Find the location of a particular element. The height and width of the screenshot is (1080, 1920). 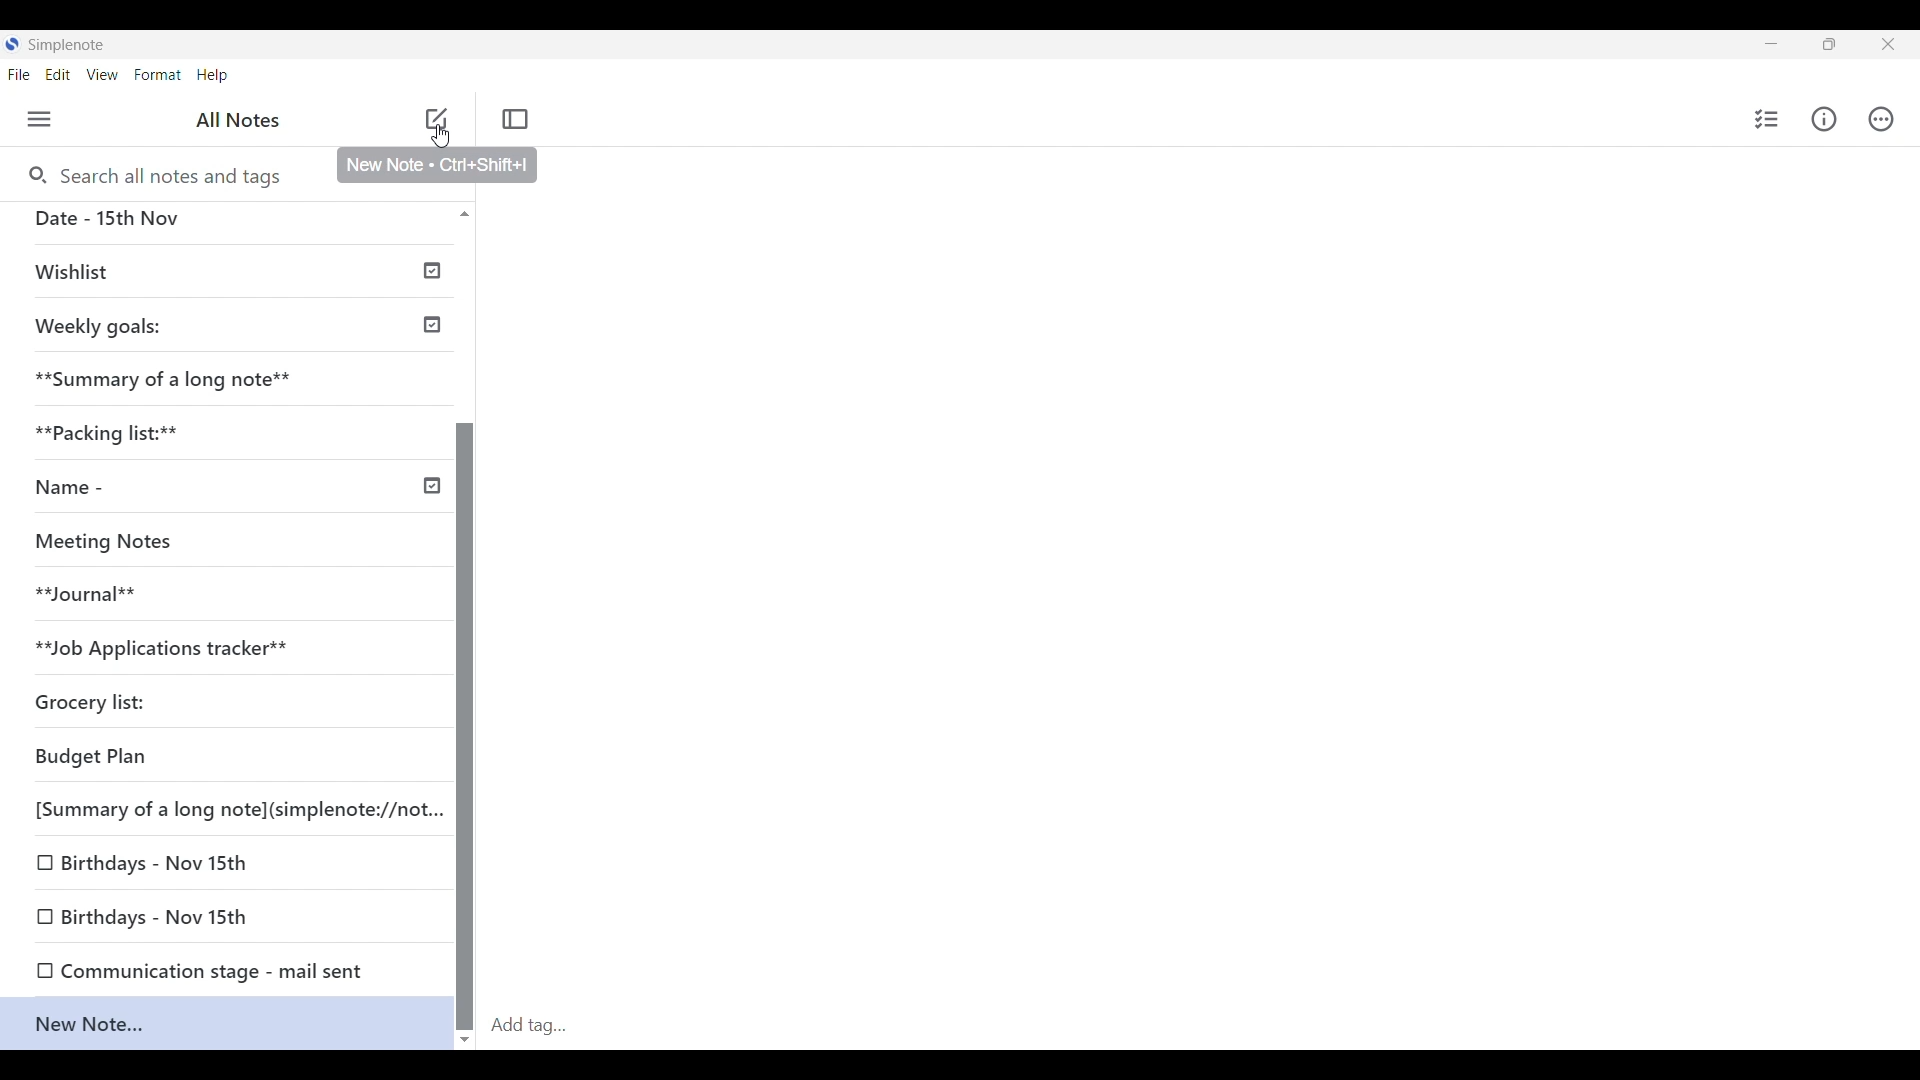

Vertical slide bar is located at coordinates (464, 726).